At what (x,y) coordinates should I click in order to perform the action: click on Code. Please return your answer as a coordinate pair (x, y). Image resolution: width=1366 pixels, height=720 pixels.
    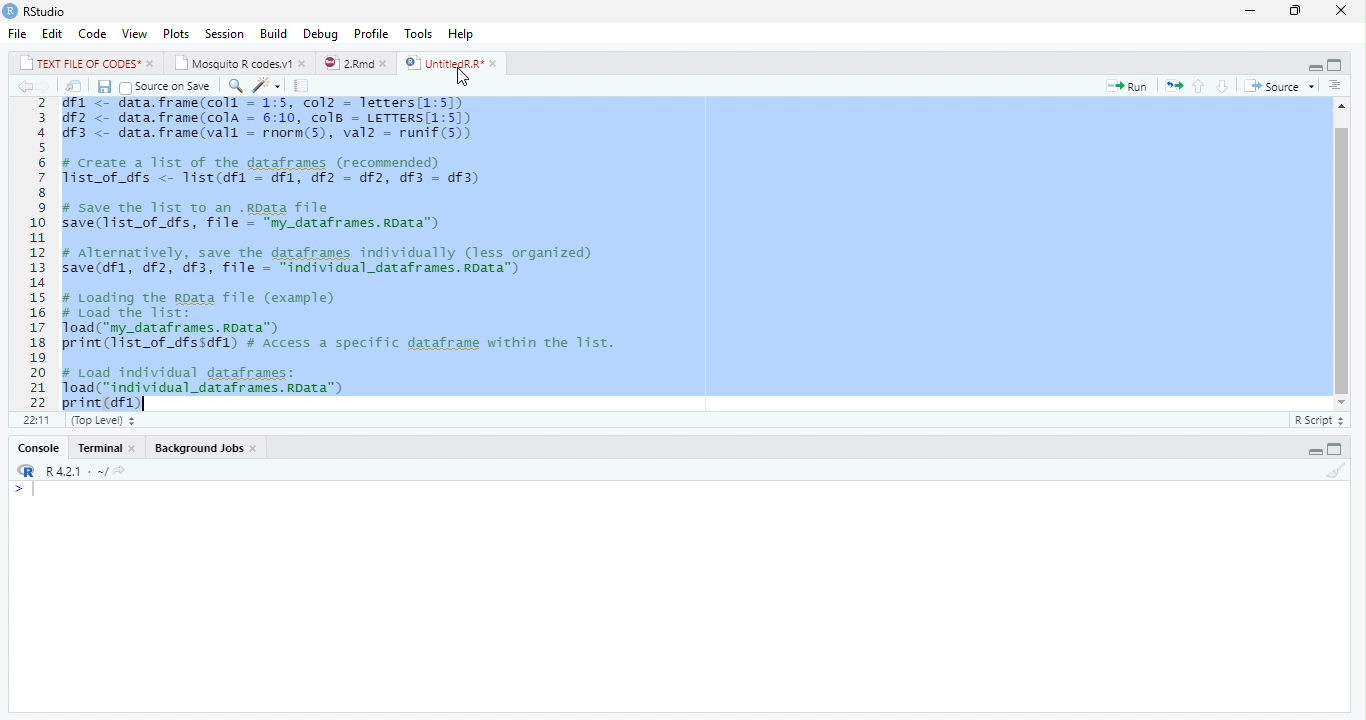
    Looking at the image, I should click on (93, 34).